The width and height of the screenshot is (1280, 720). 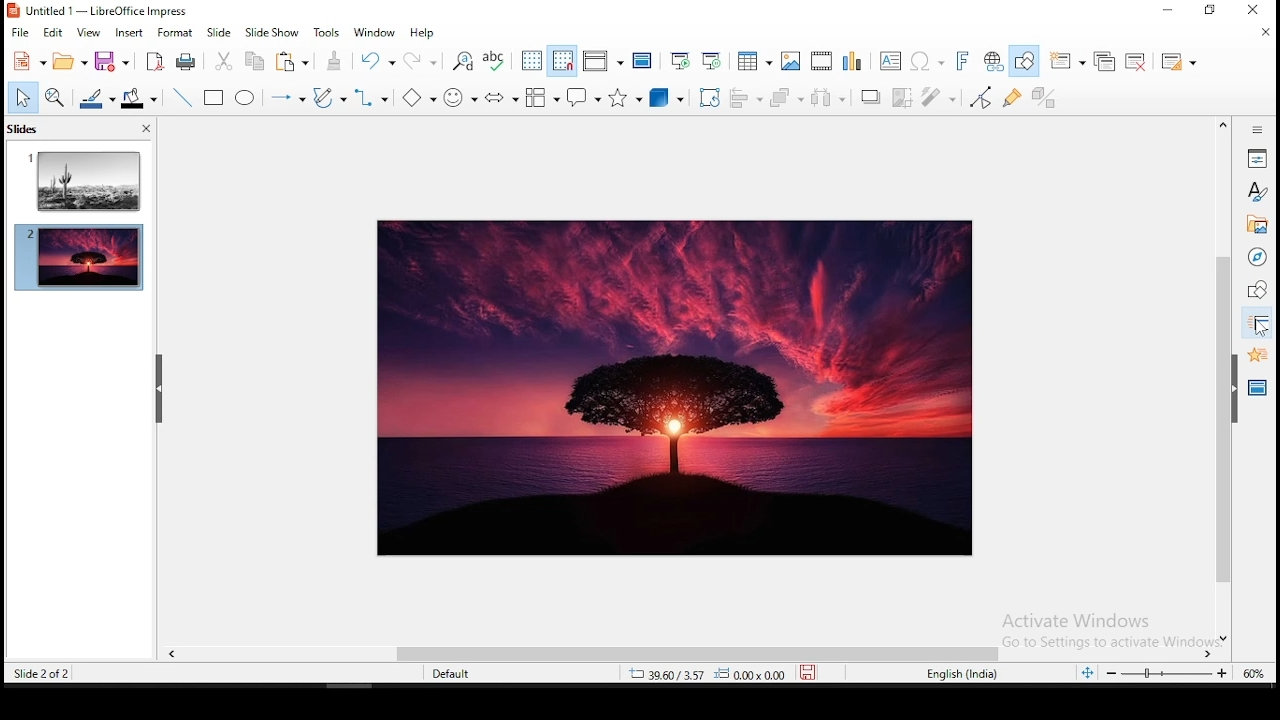 What do you see at coordinates (1043, 97) in the screenshot?
I see `toggle extrusiuon` at bounding box center [1043, 97].